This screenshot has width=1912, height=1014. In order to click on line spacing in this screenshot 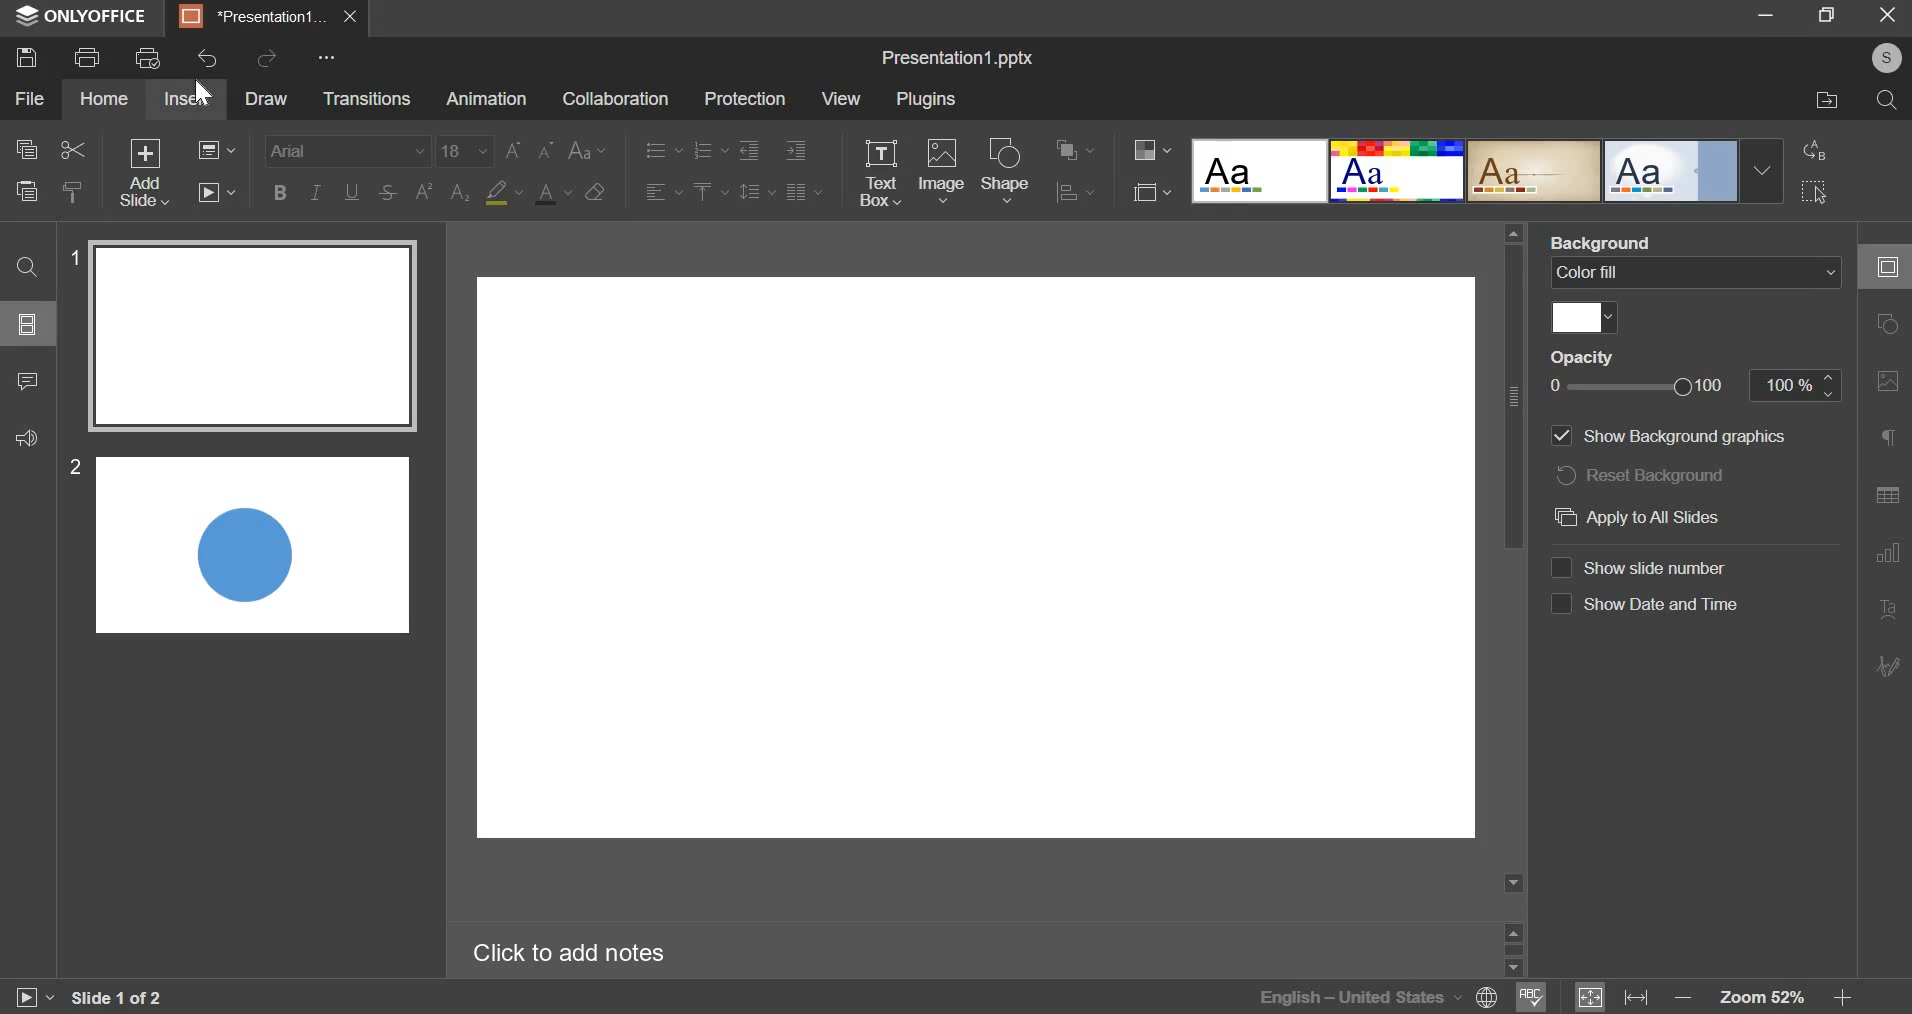, I will do `click(758, 191)`.